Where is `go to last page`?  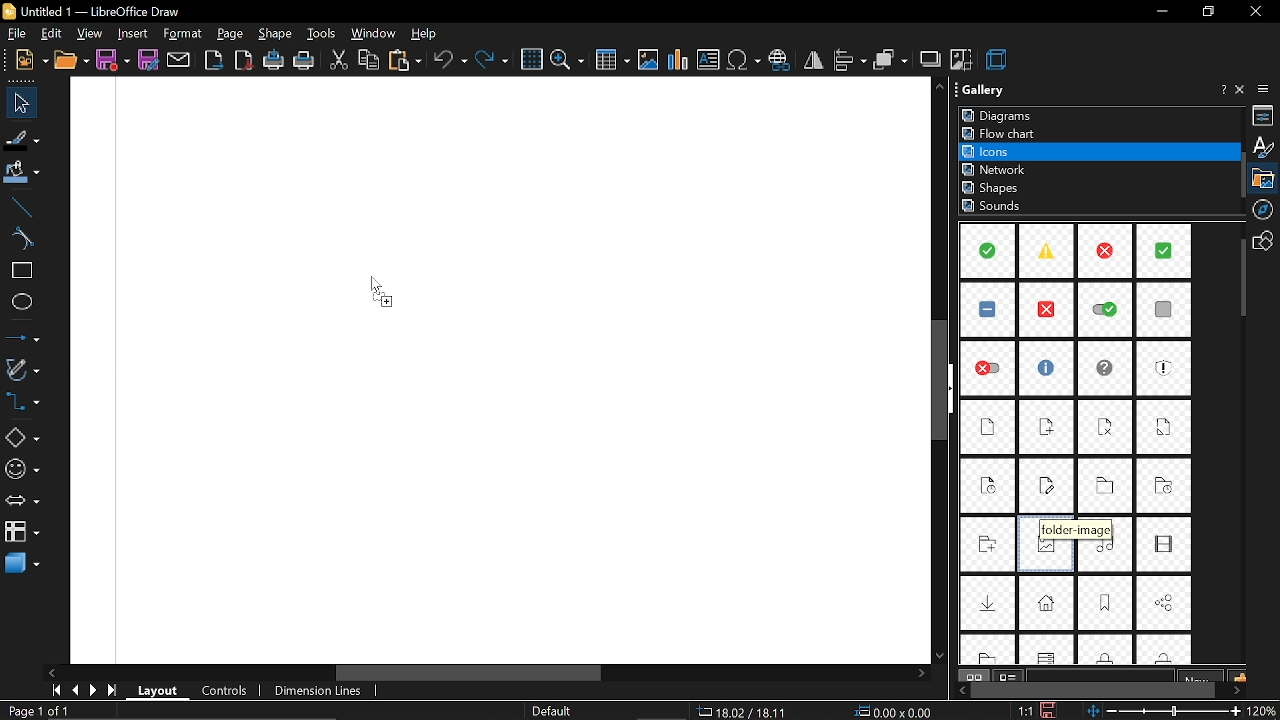
go to last page is located at coordinates (112, 692).